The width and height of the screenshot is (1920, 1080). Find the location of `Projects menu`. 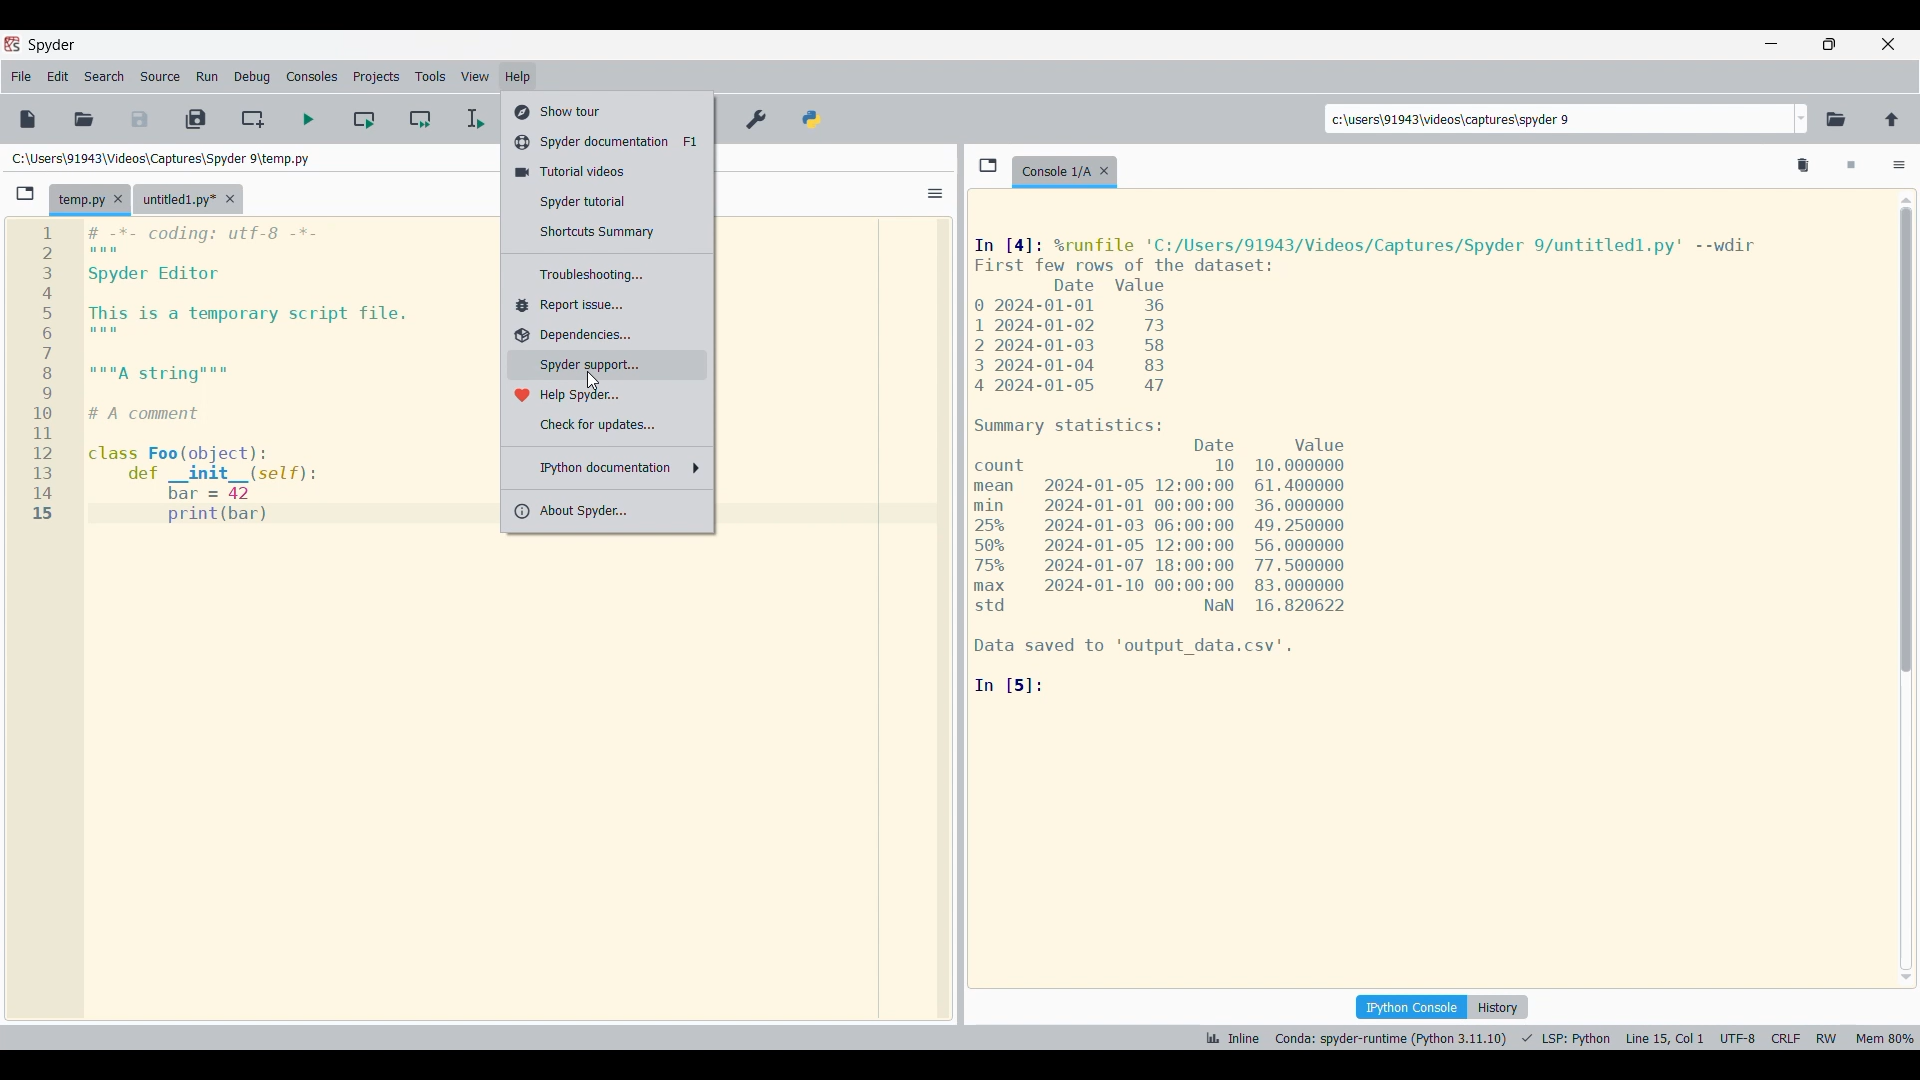

Projects menu is located at coordinates (376, 76).